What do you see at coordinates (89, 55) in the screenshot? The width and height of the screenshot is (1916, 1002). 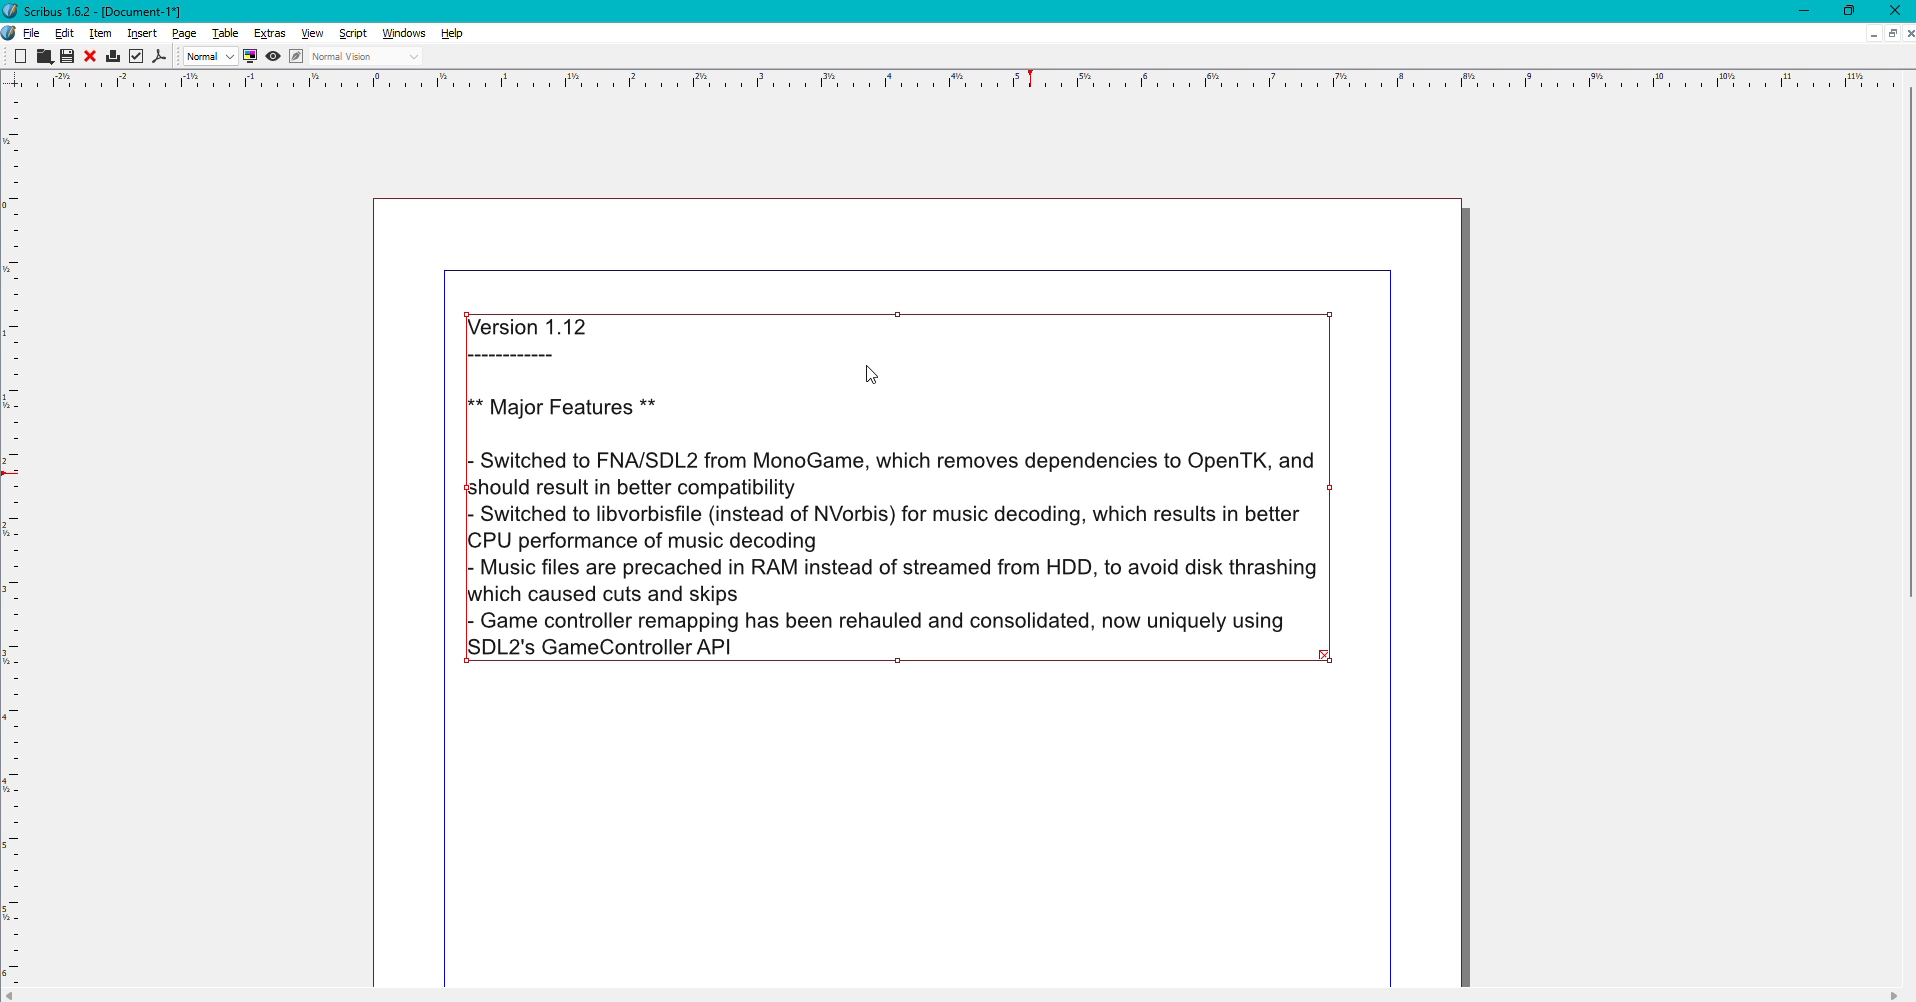 I see `Close` at bounding box center [89, 55].